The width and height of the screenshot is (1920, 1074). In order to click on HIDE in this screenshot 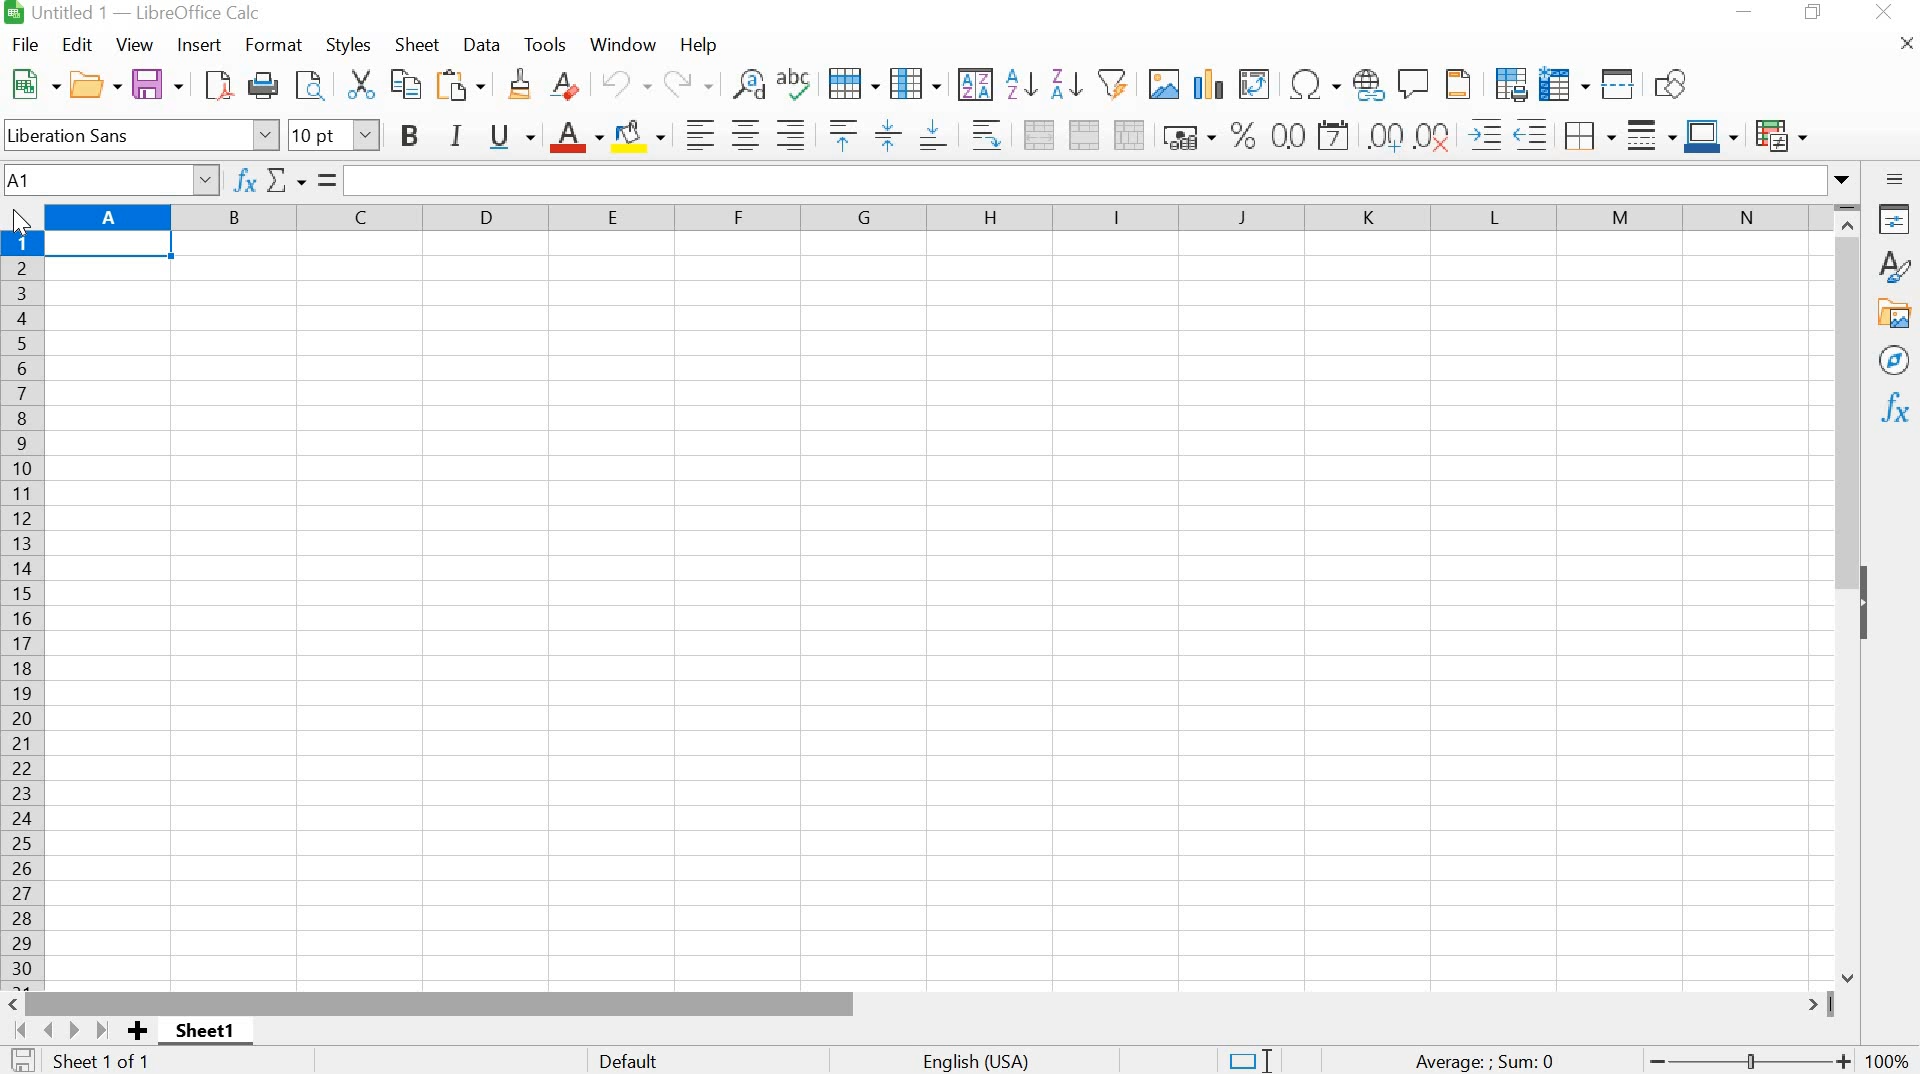, I will do `click(1870, 597)`.